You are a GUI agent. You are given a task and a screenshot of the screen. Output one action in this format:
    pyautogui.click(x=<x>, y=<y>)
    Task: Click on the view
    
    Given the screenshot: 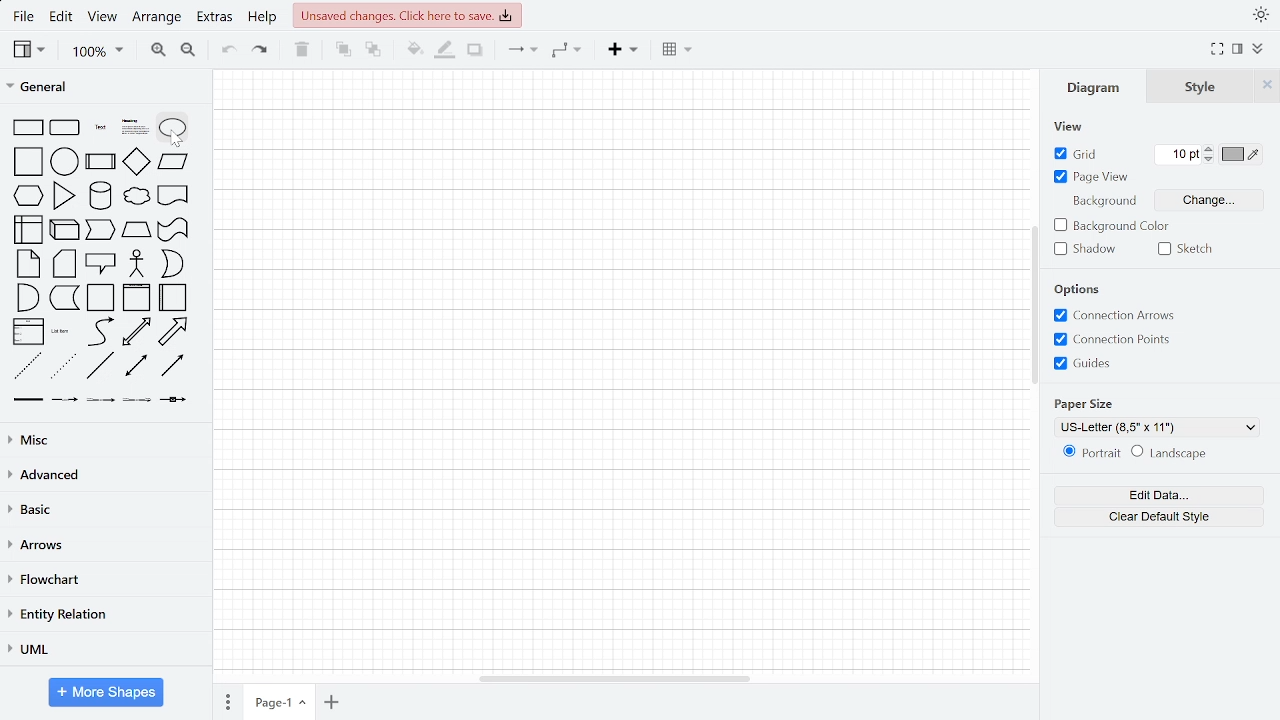 What is the action you would take?
    pyautogui.click(x=1066, y=127)
    